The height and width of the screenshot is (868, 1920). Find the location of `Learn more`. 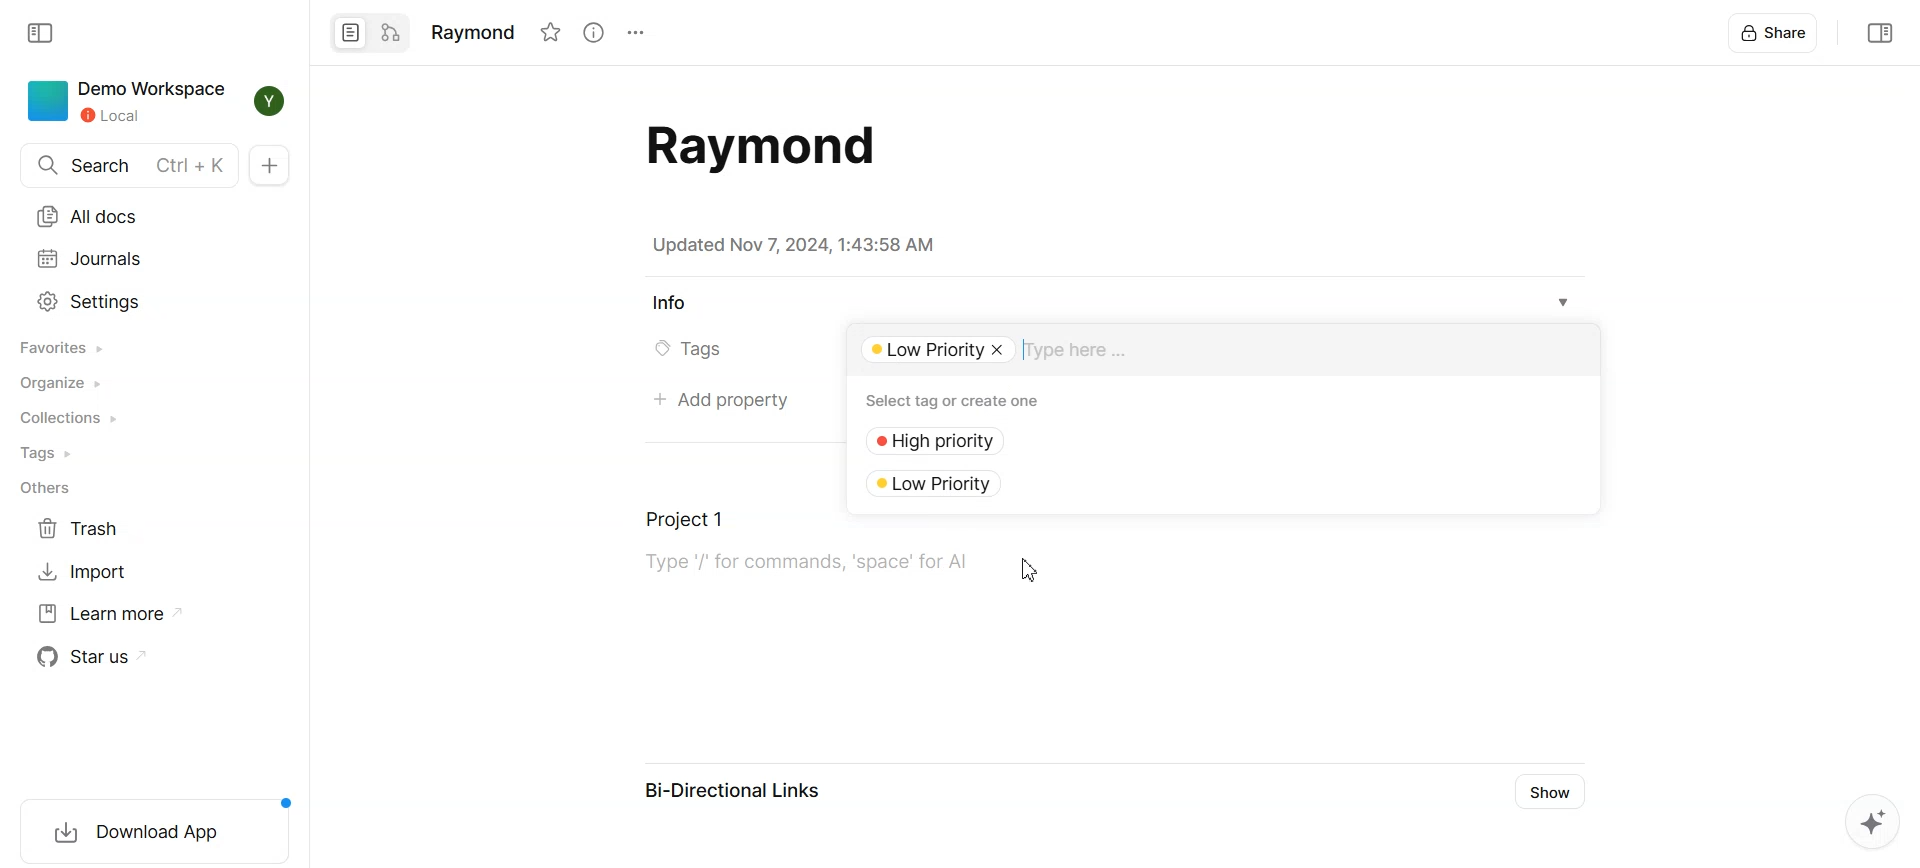

Learn more is located at coordinates (112, 613).